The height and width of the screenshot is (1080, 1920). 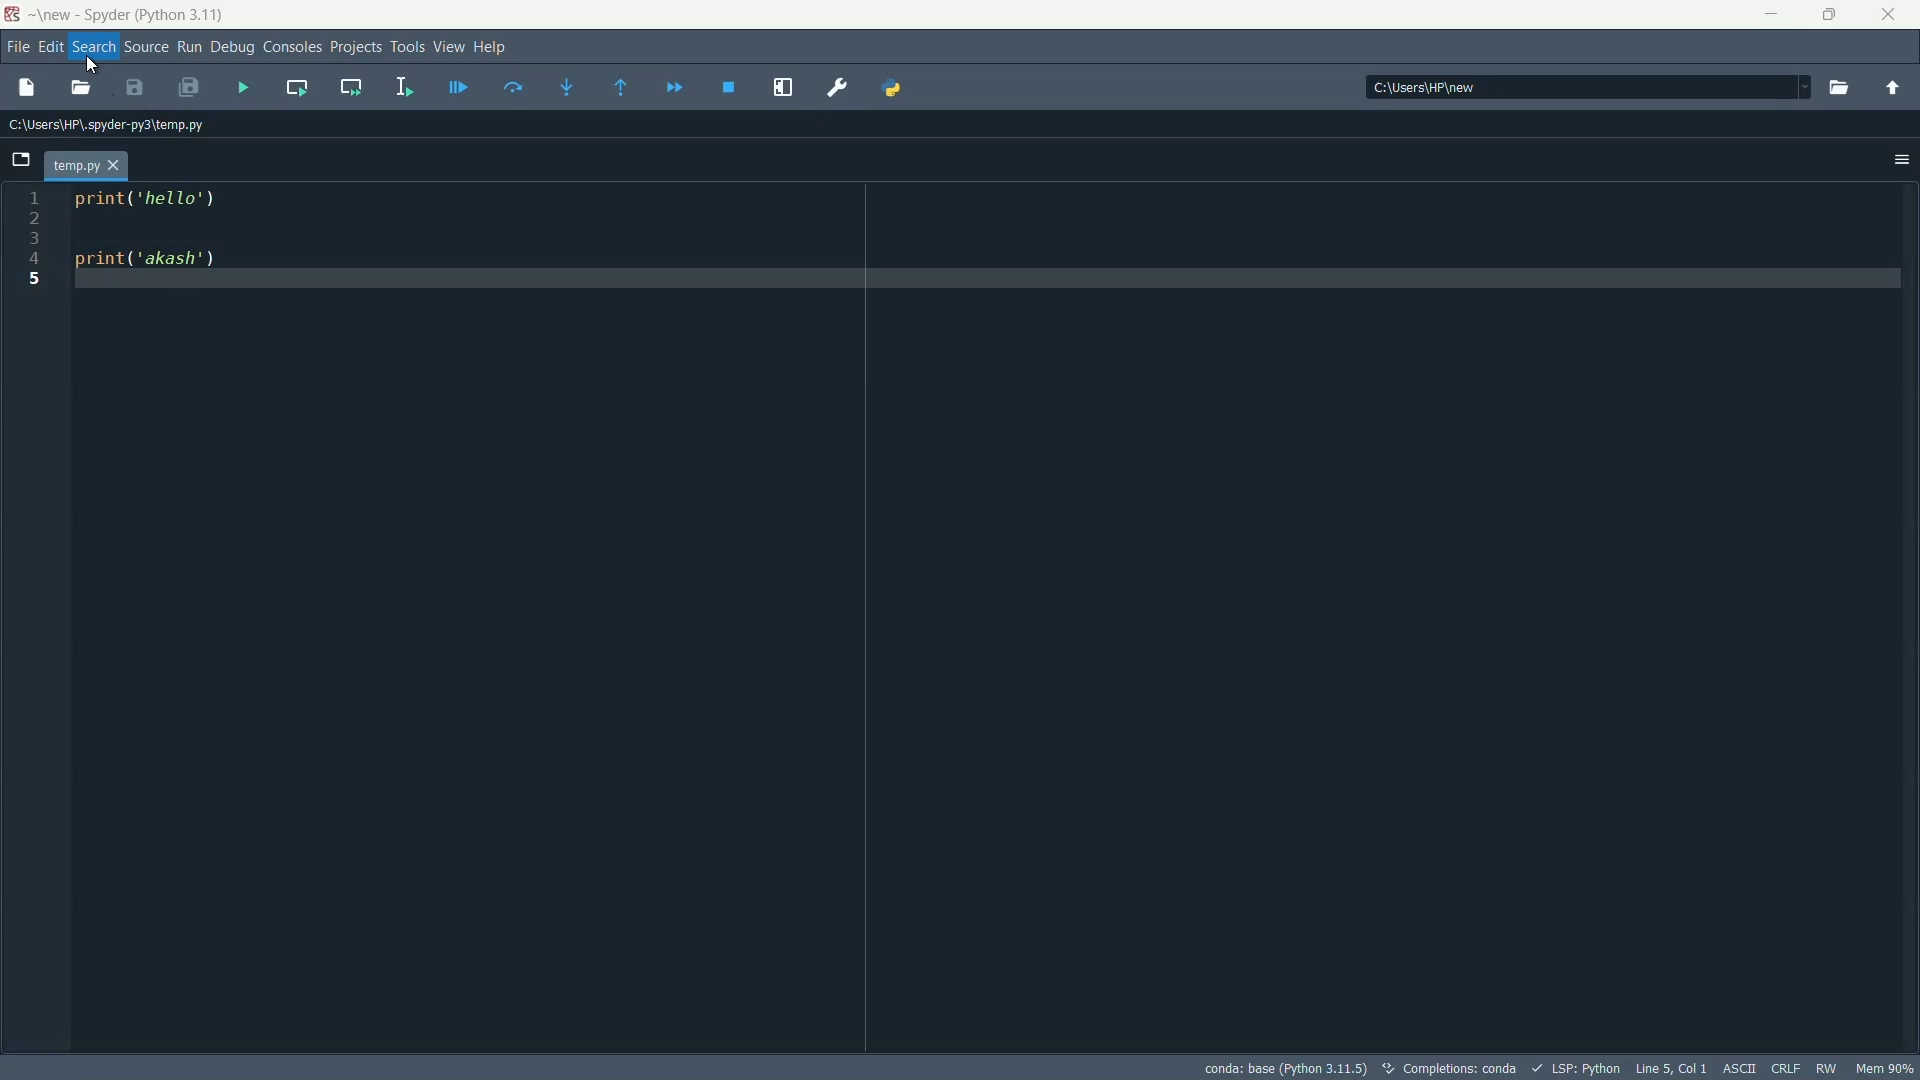 What do you see at coordinates (1786, 1068) in the screenshot?
I see `CRLF` at bounding box center [1786, 1068].